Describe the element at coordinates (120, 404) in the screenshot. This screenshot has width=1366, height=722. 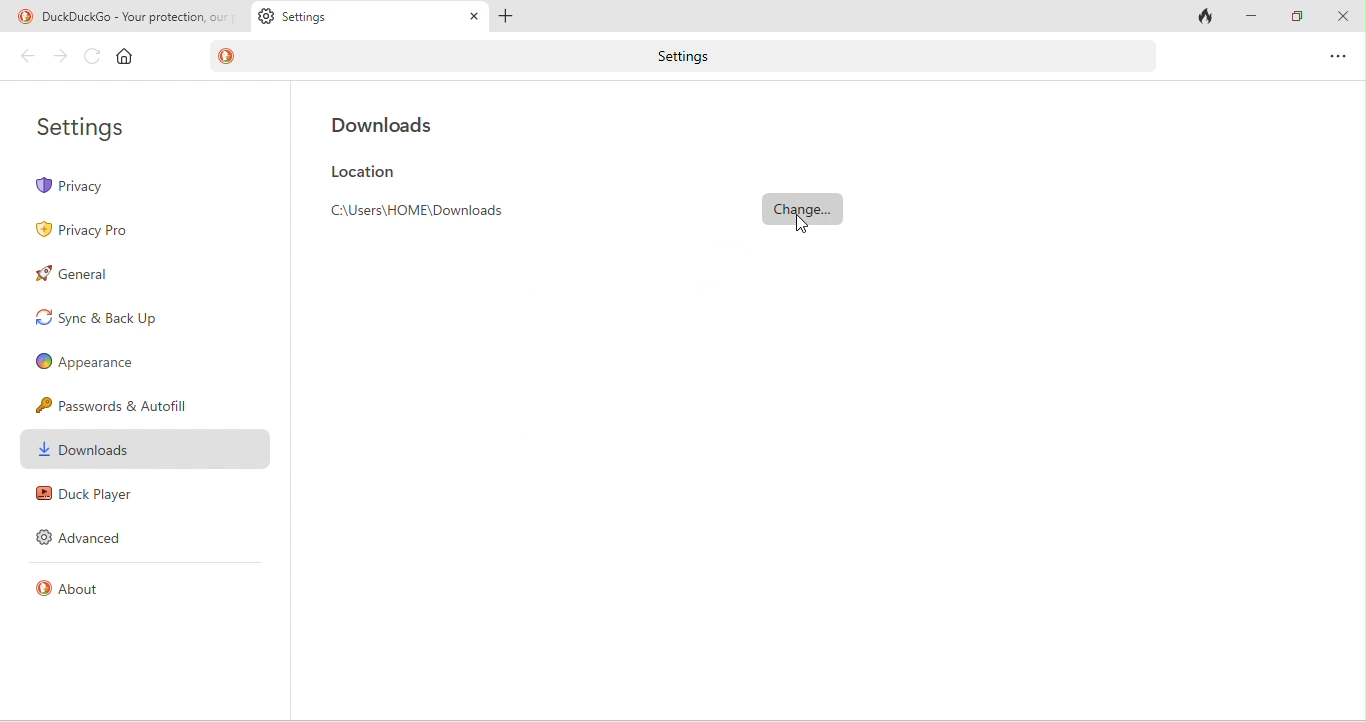
I see `password and autofill` at that location.